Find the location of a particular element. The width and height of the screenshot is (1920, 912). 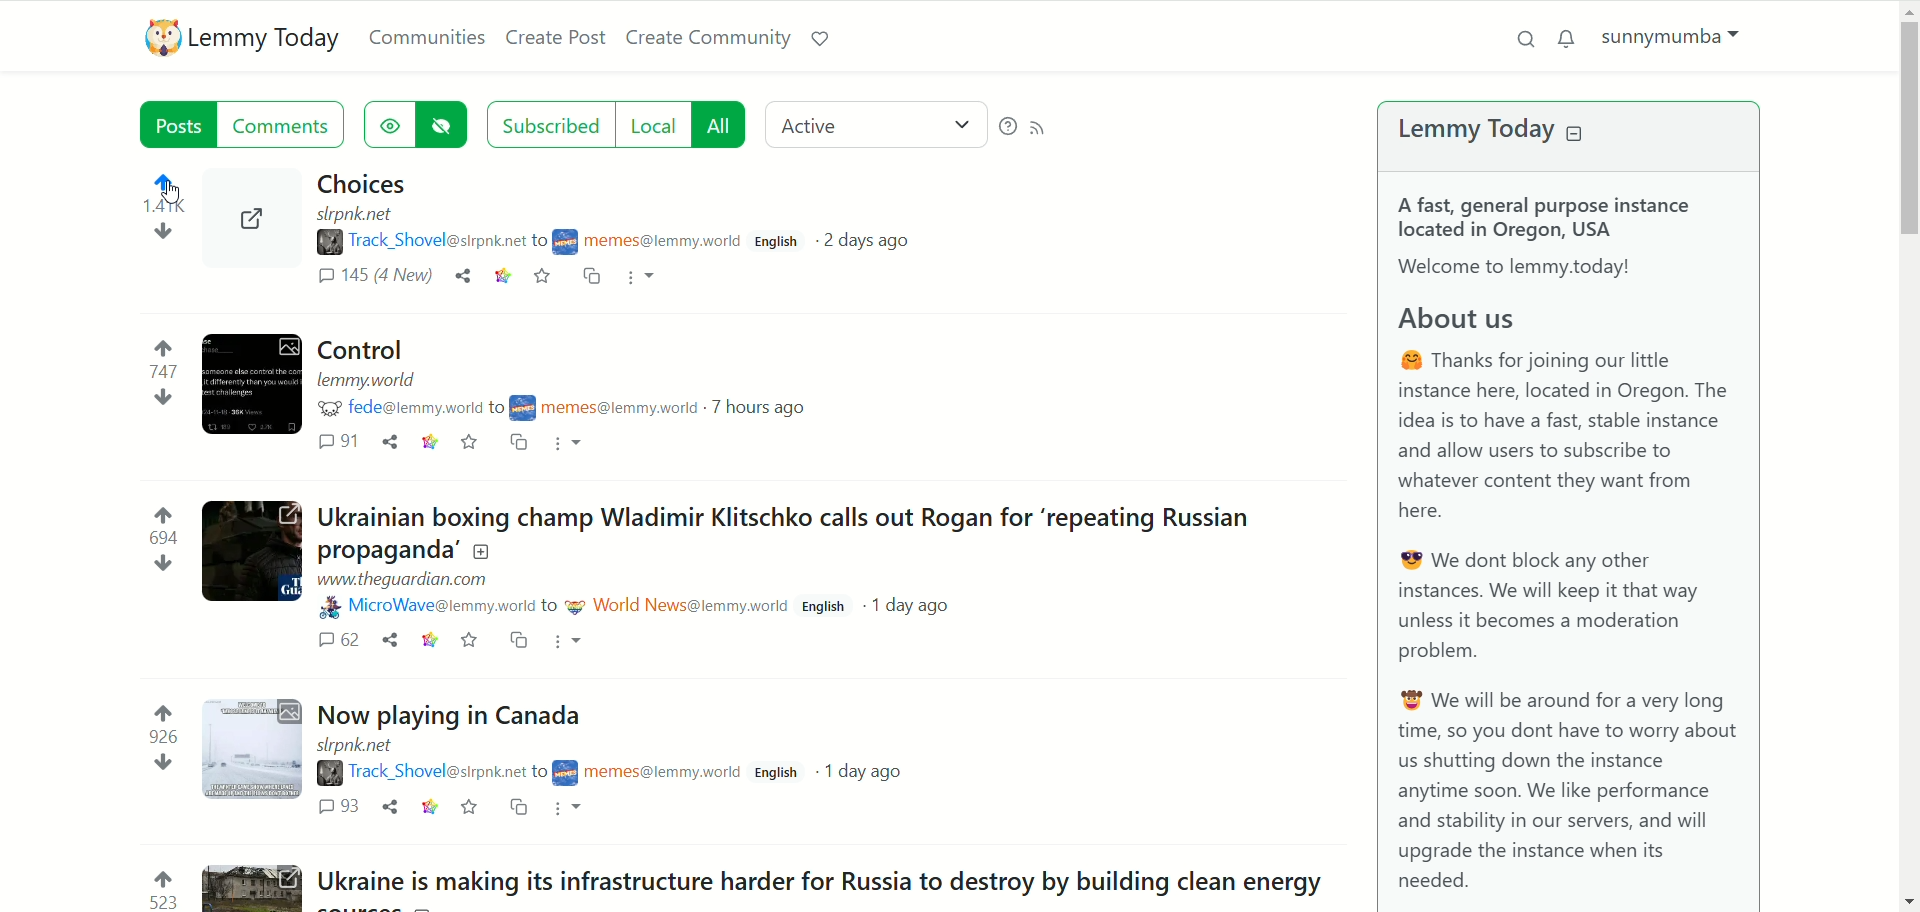

username is located at coordinates (623, 405).